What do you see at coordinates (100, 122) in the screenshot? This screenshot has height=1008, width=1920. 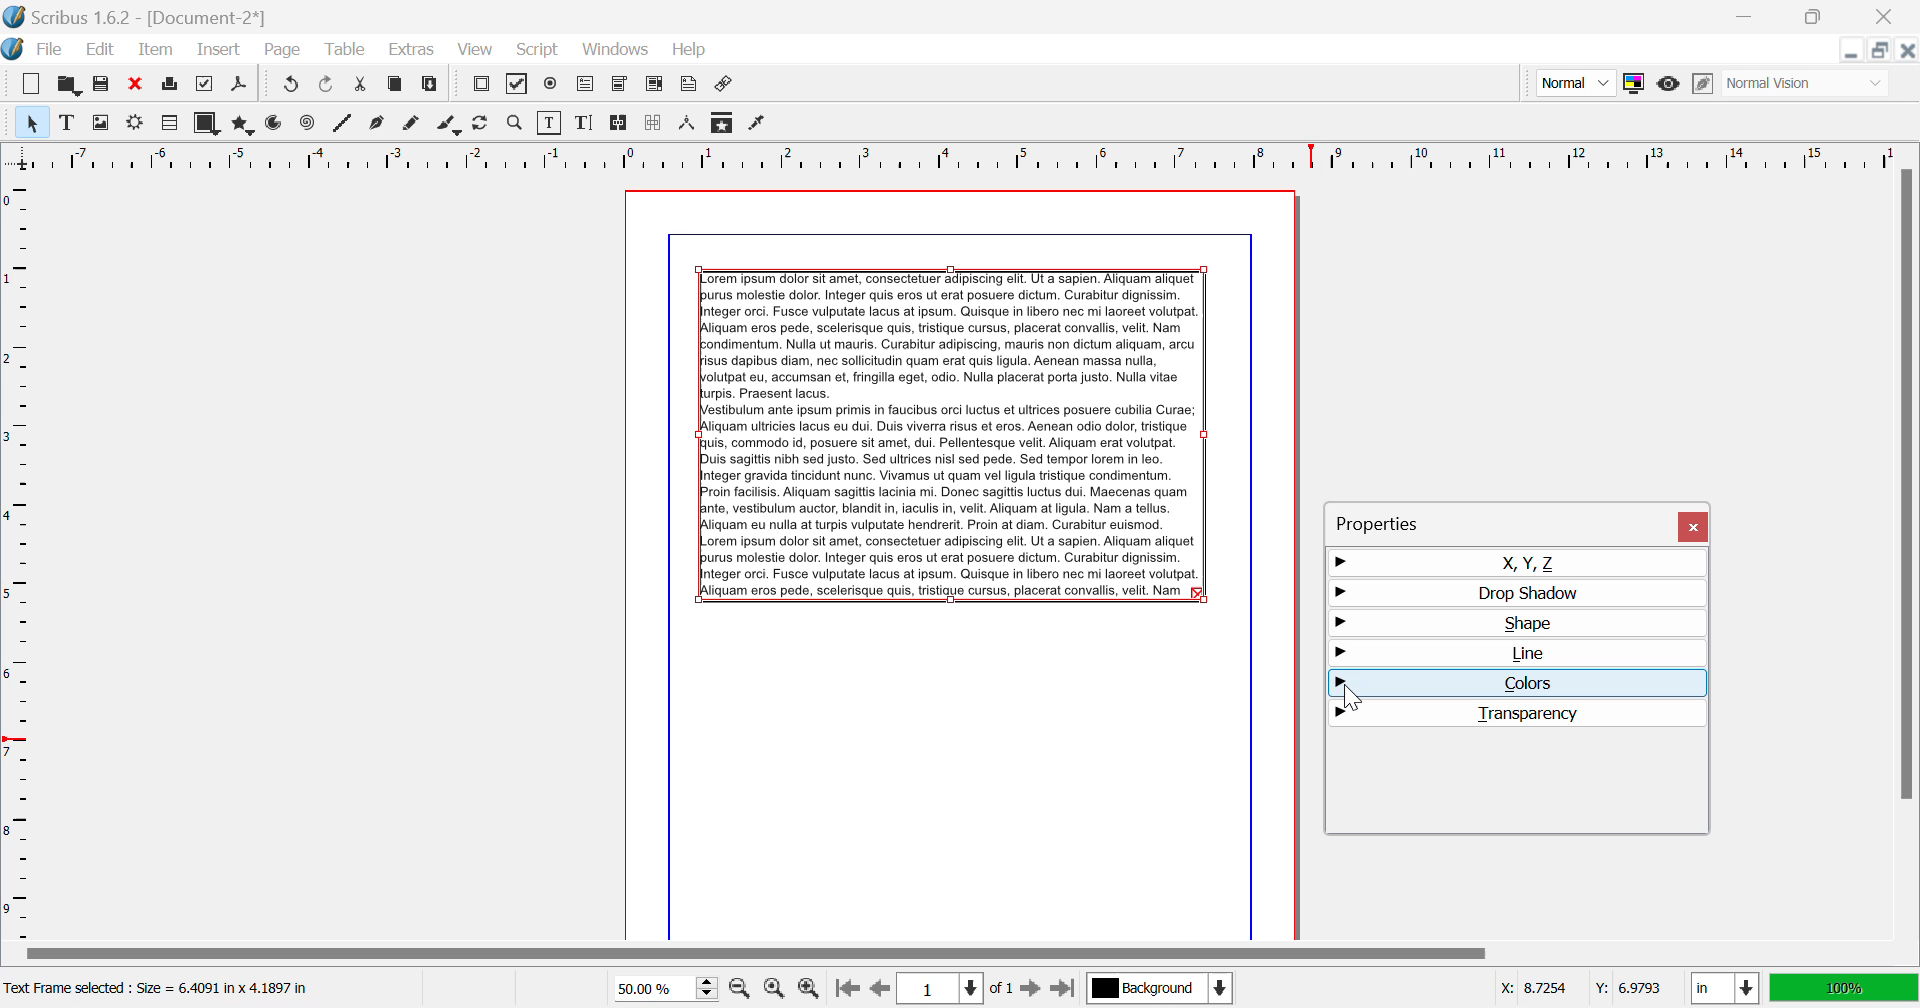 I see `Image Frame` at bounding box center [100, 122].